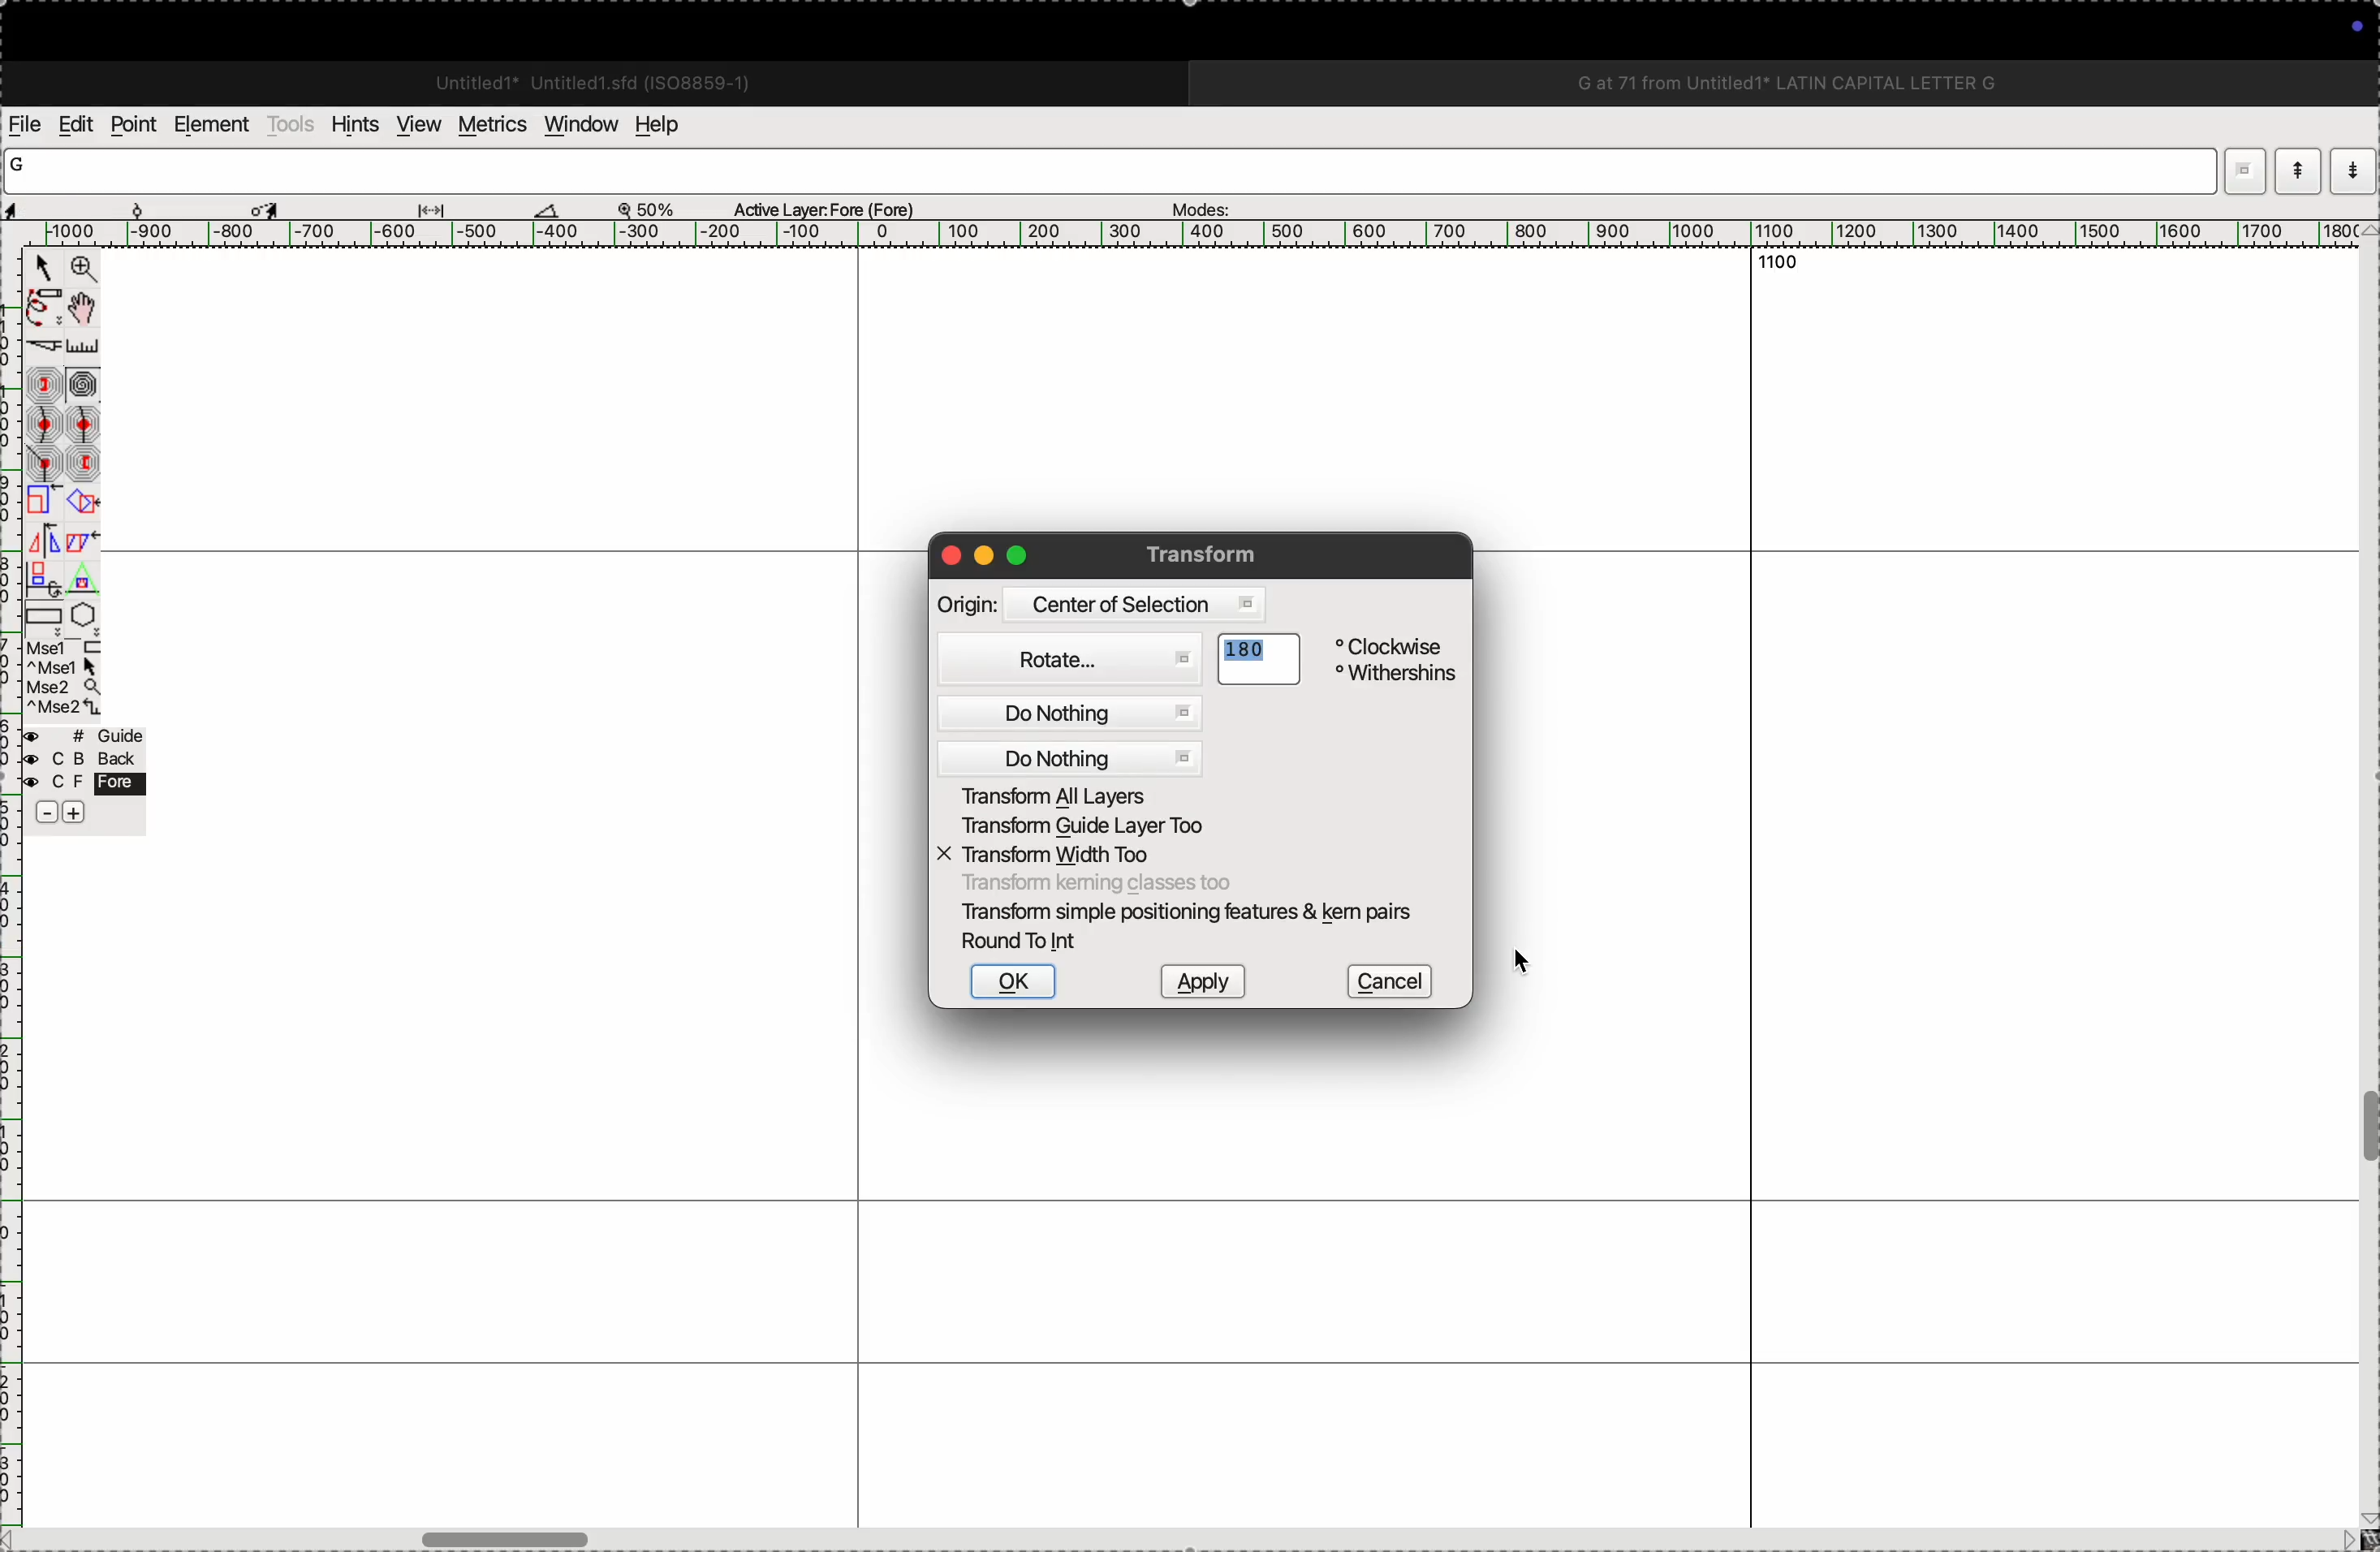 The height and width of the screenshot is (1552, 2380). Describe the element at coordinates (85, 614) in the screenshot. I see `polygon/star` at that location.